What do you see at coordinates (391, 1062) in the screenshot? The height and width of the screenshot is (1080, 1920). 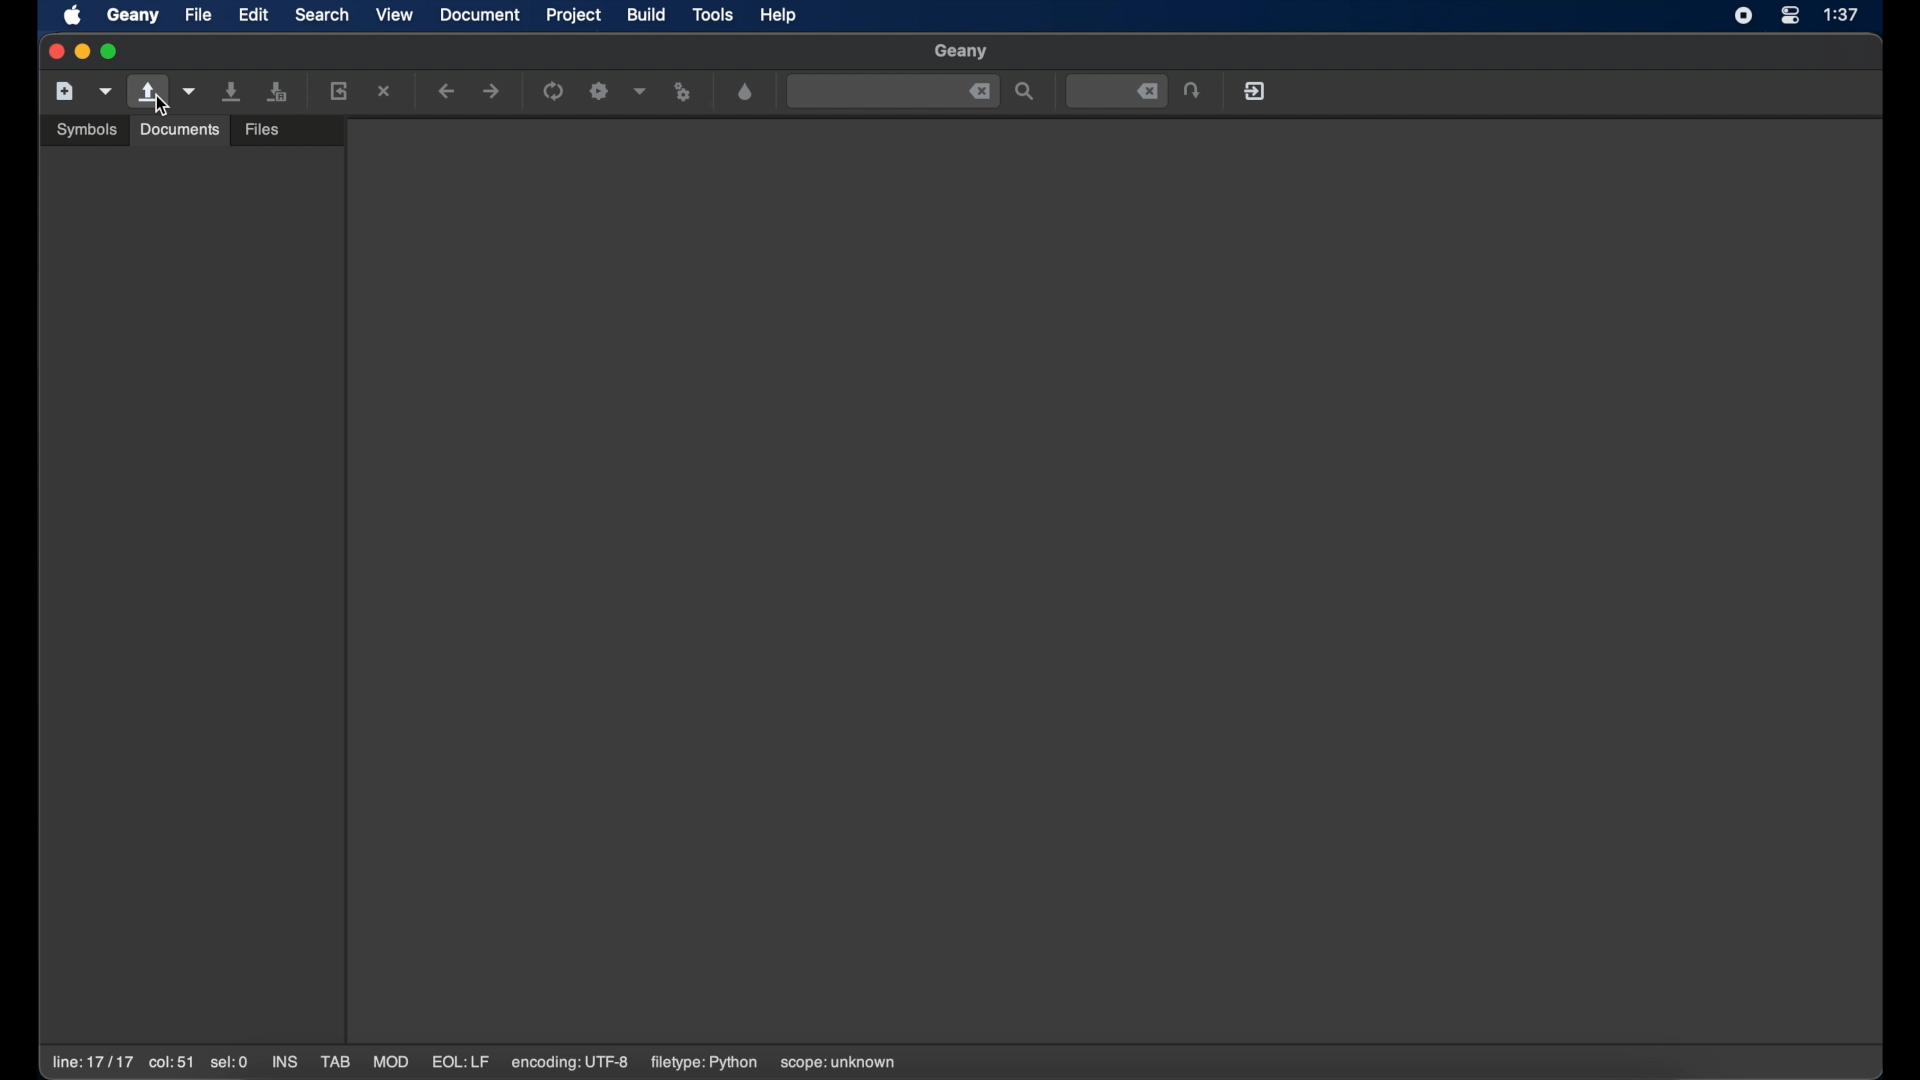 I see `MOD` at bounding box center [391, 1062].